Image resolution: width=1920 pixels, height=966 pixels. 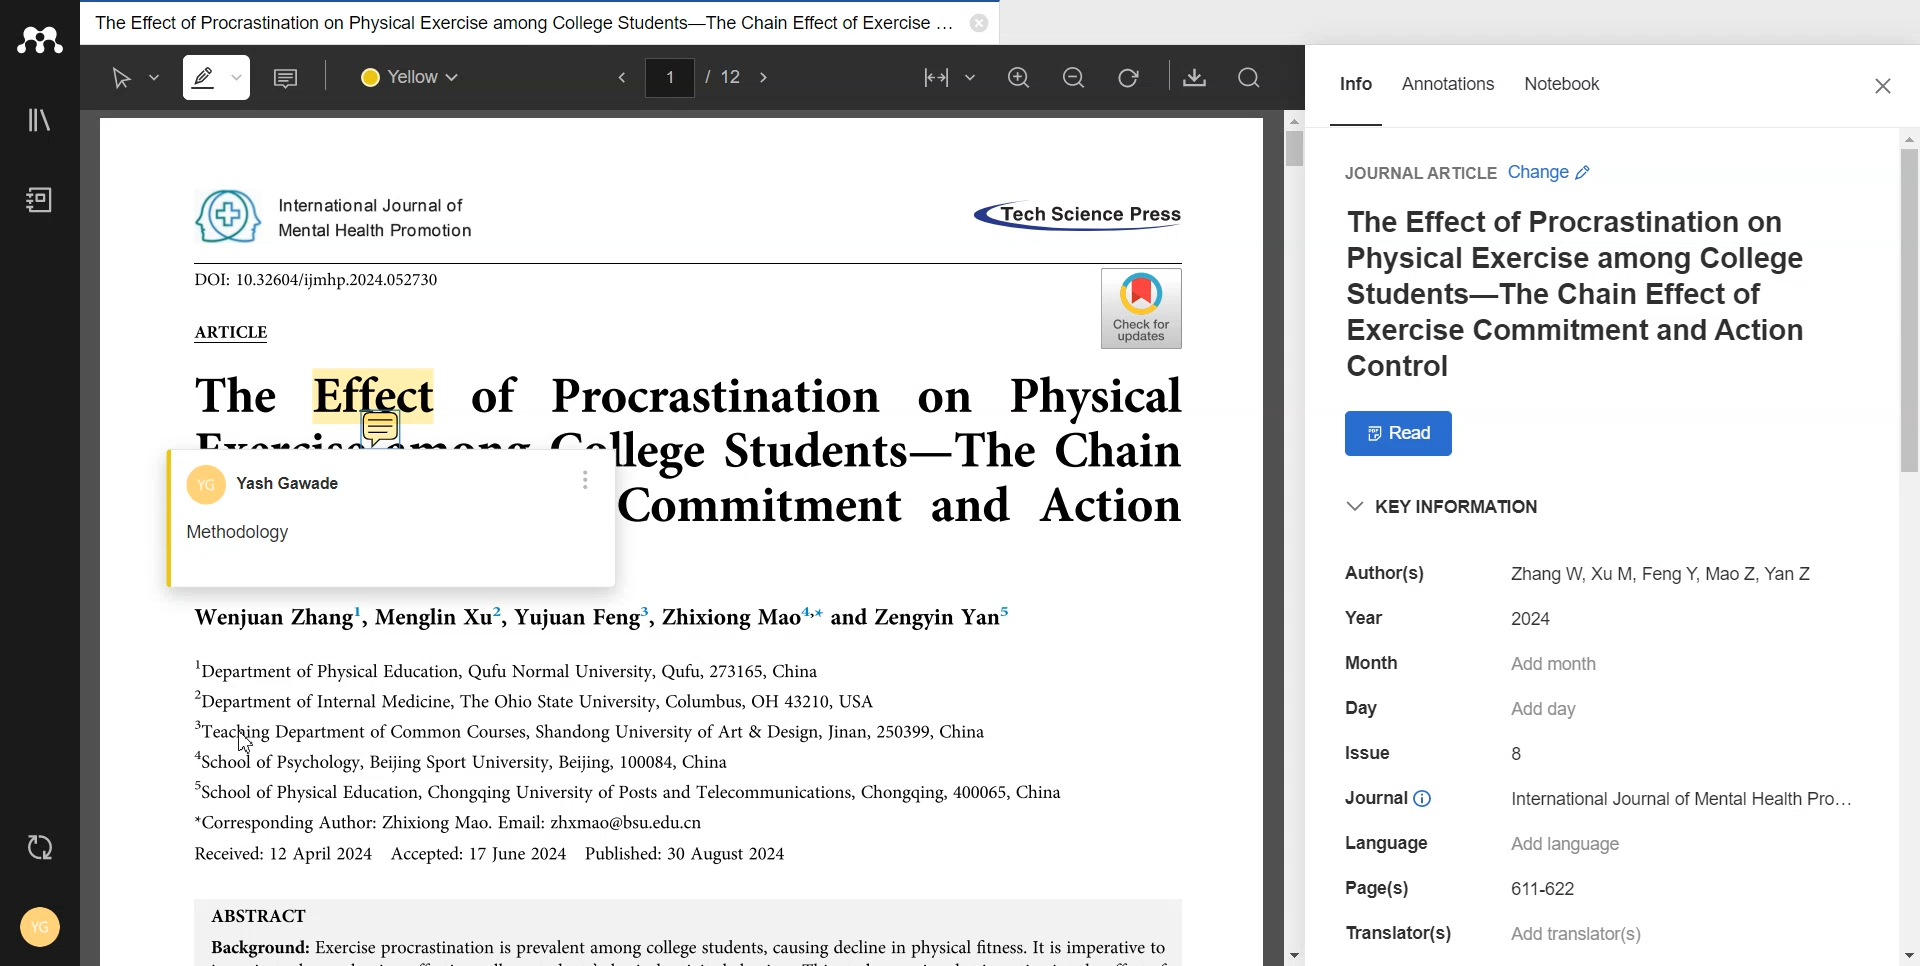 What do you see at coordinates (1448, 89) in the screenshot?
I see `Annotations` at bounding box center [1448, 89].